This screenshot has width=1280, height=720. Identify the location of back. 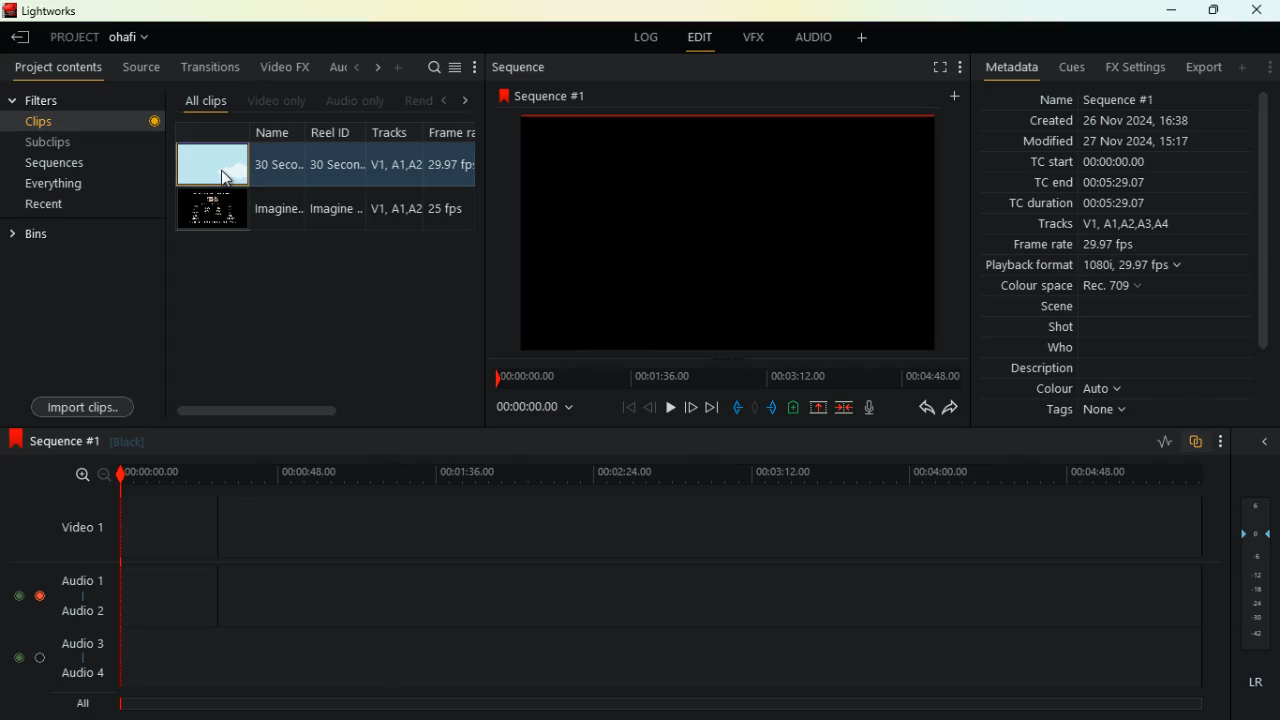
(18, 38).